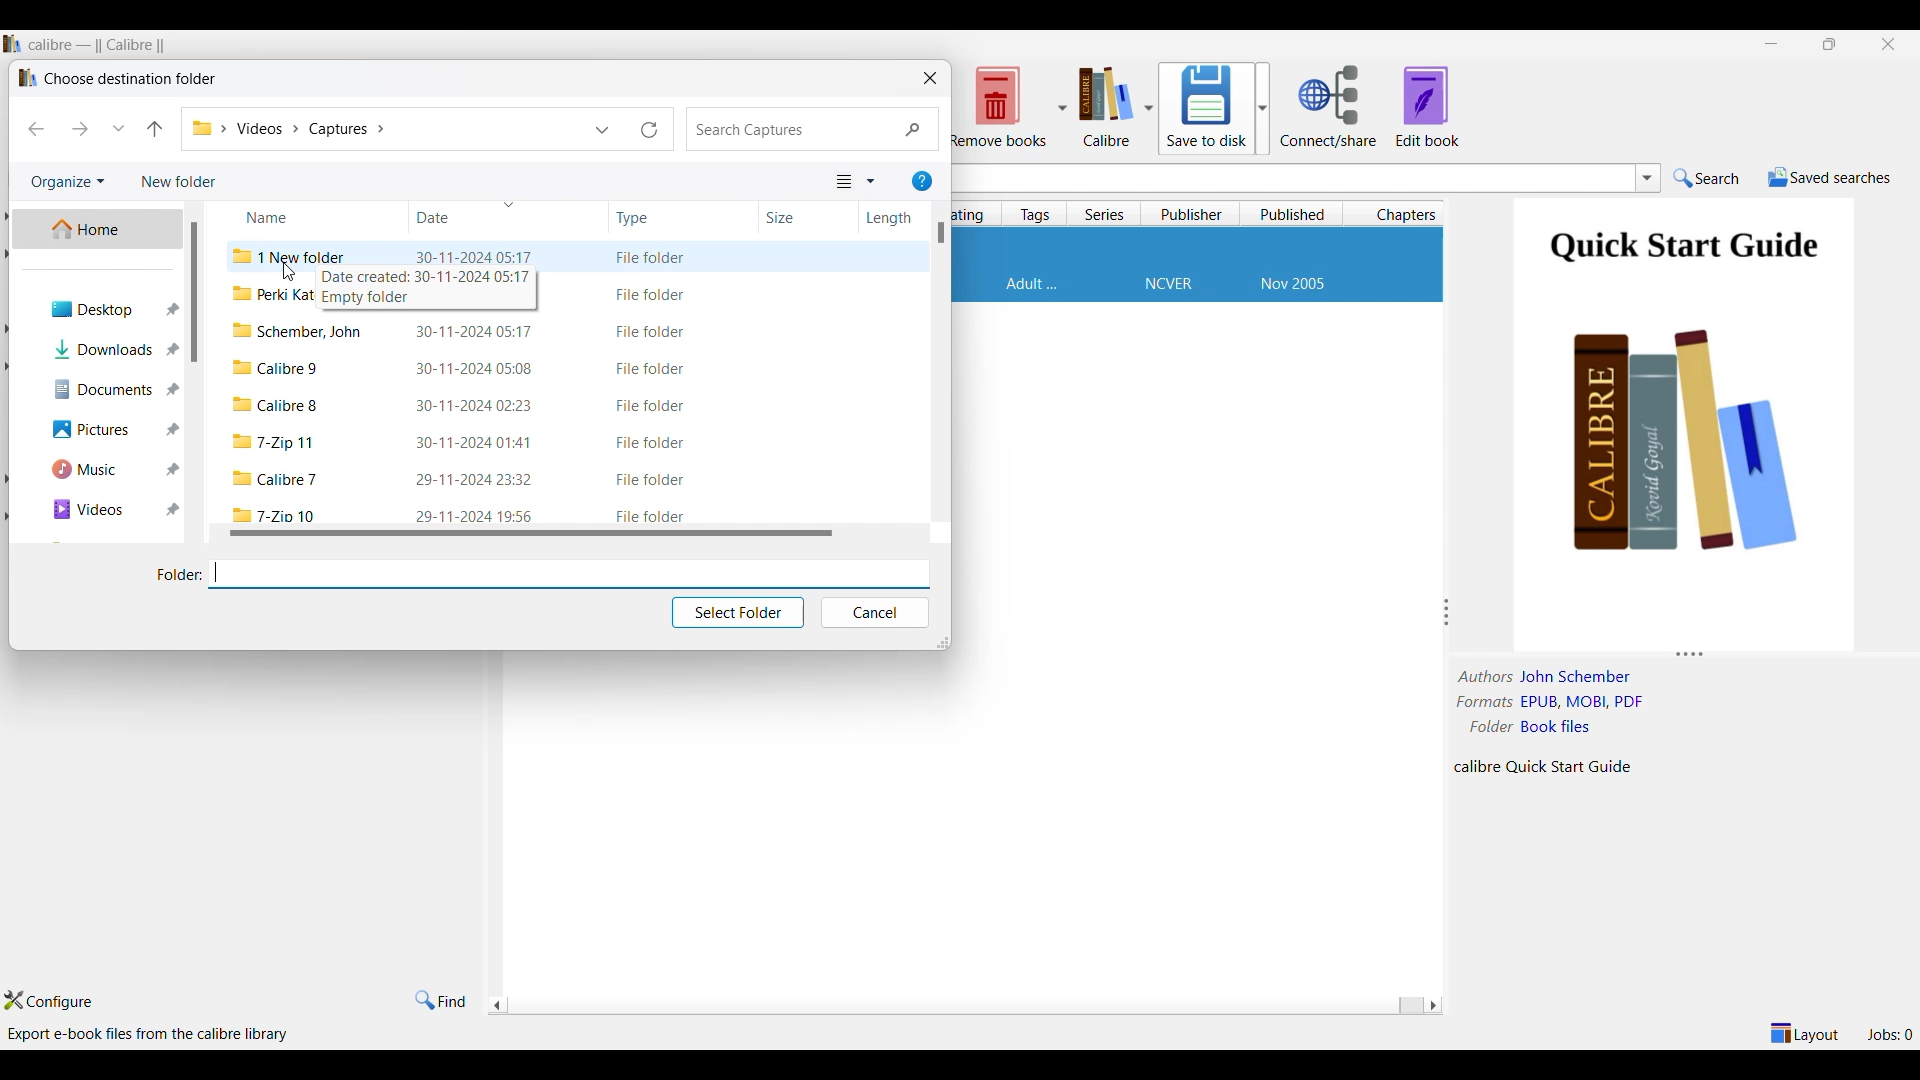  I want to click on date, so click(477, 407).